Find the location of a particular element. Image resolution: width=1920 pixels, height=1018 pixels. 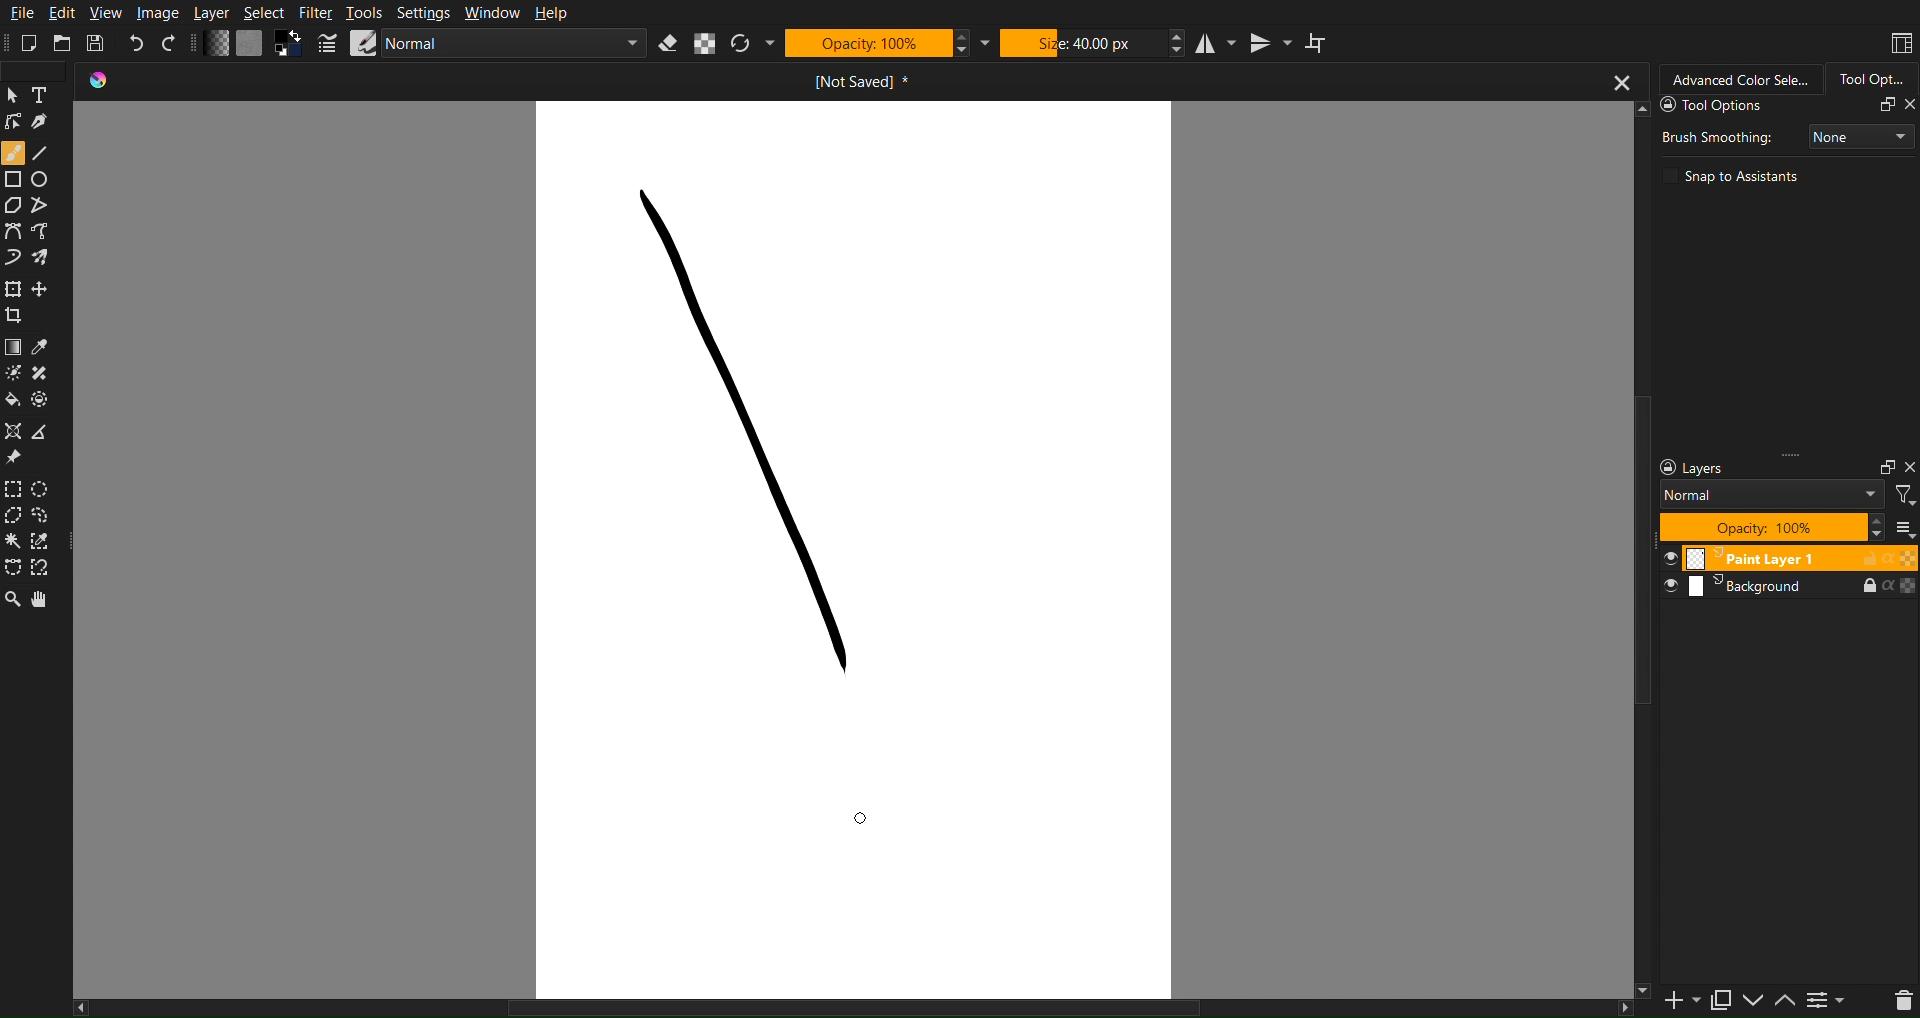

Blemish Fix is located at coordinates (48, 372).